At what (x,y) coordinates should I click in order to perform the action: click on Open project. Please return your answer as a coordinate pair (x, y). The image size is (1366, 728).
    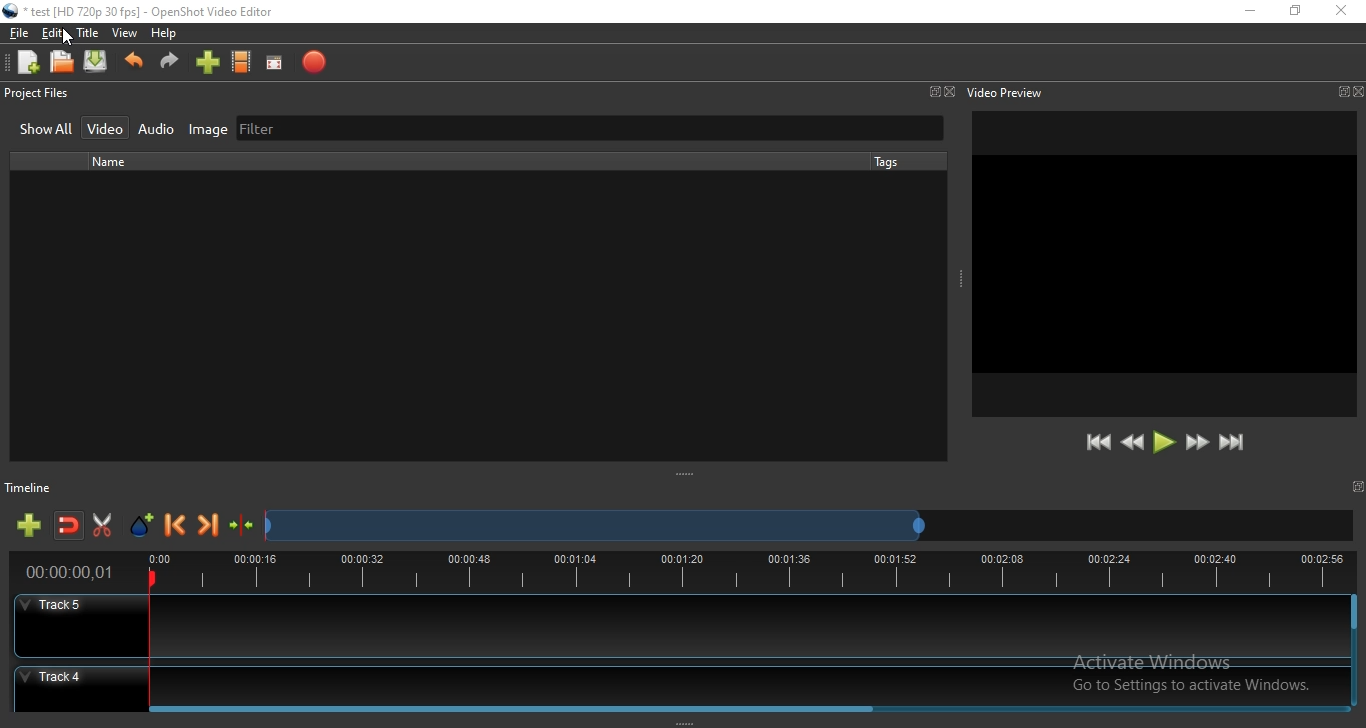
    Looking at the image, I should click on (63, 63).